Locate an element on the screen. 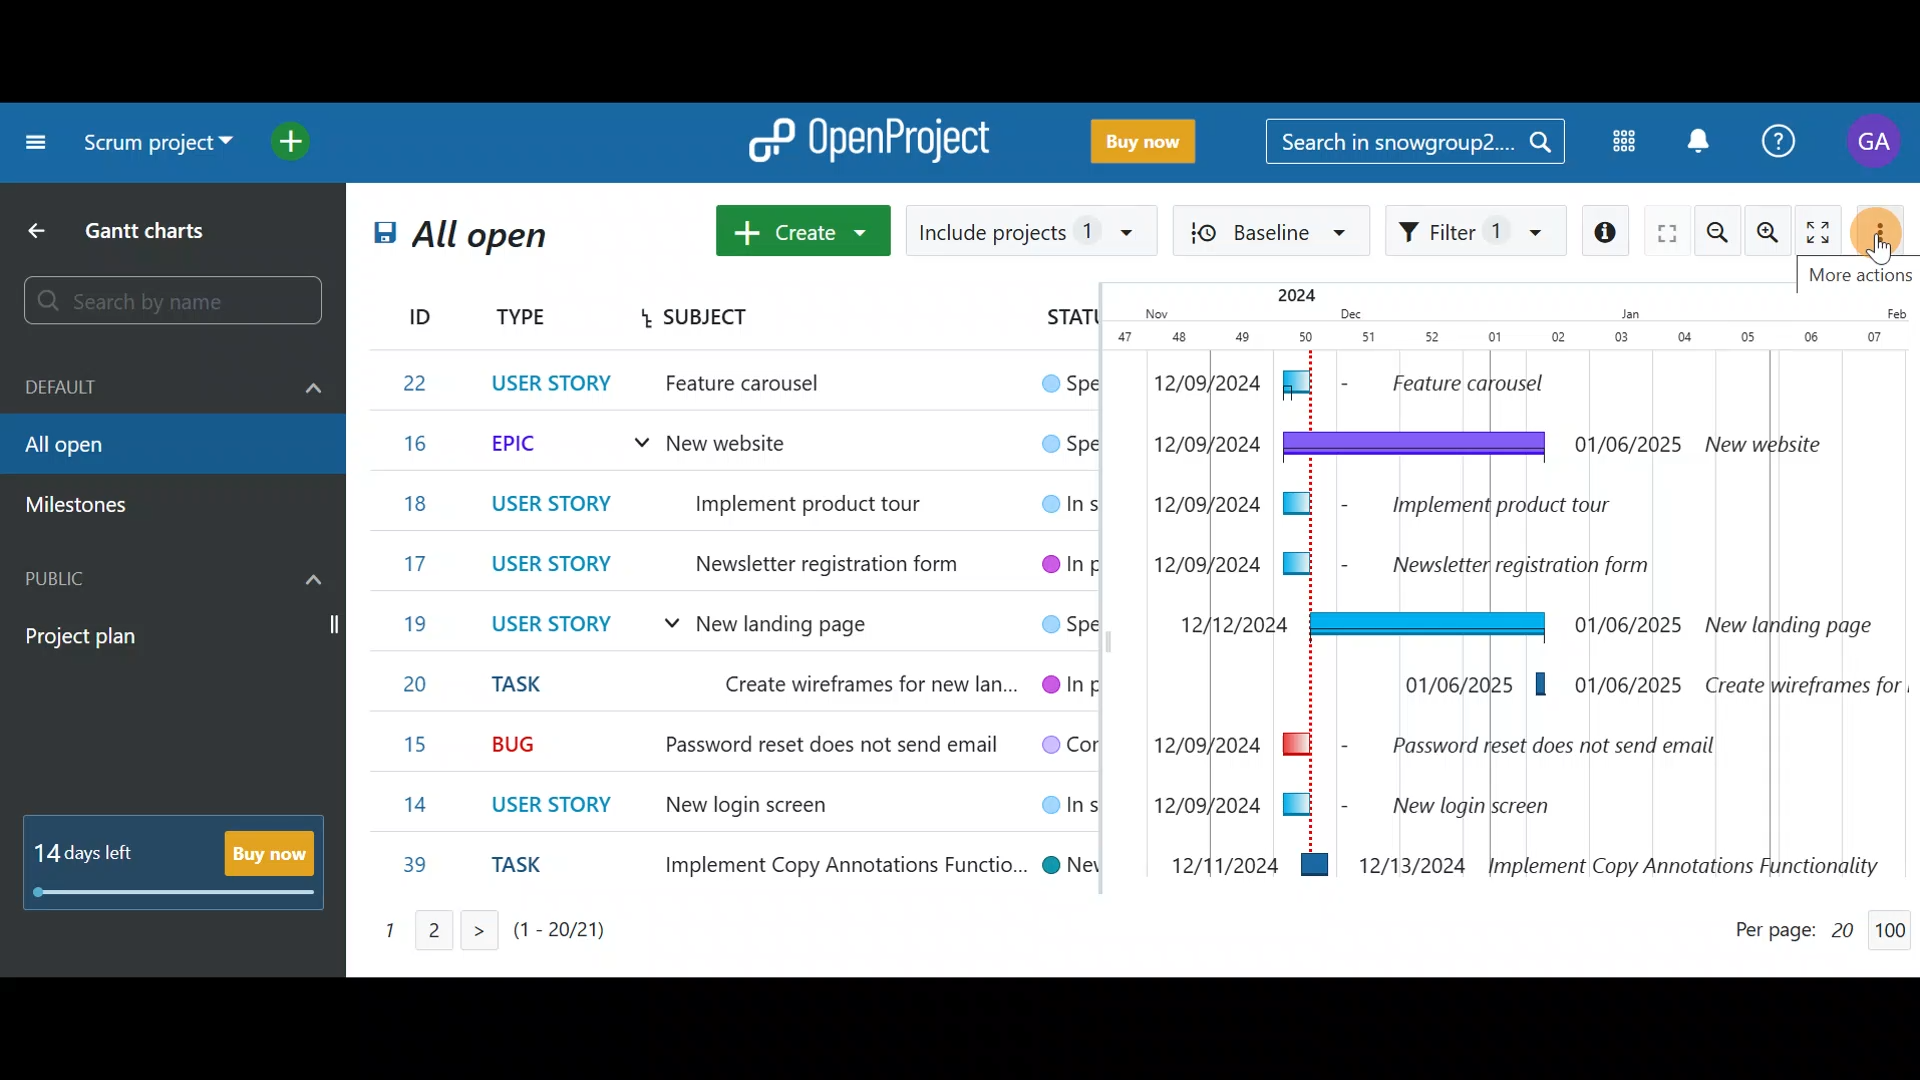 This screenshot has height=1080, width=1920. 100 is located at coordinates (1895, 925).